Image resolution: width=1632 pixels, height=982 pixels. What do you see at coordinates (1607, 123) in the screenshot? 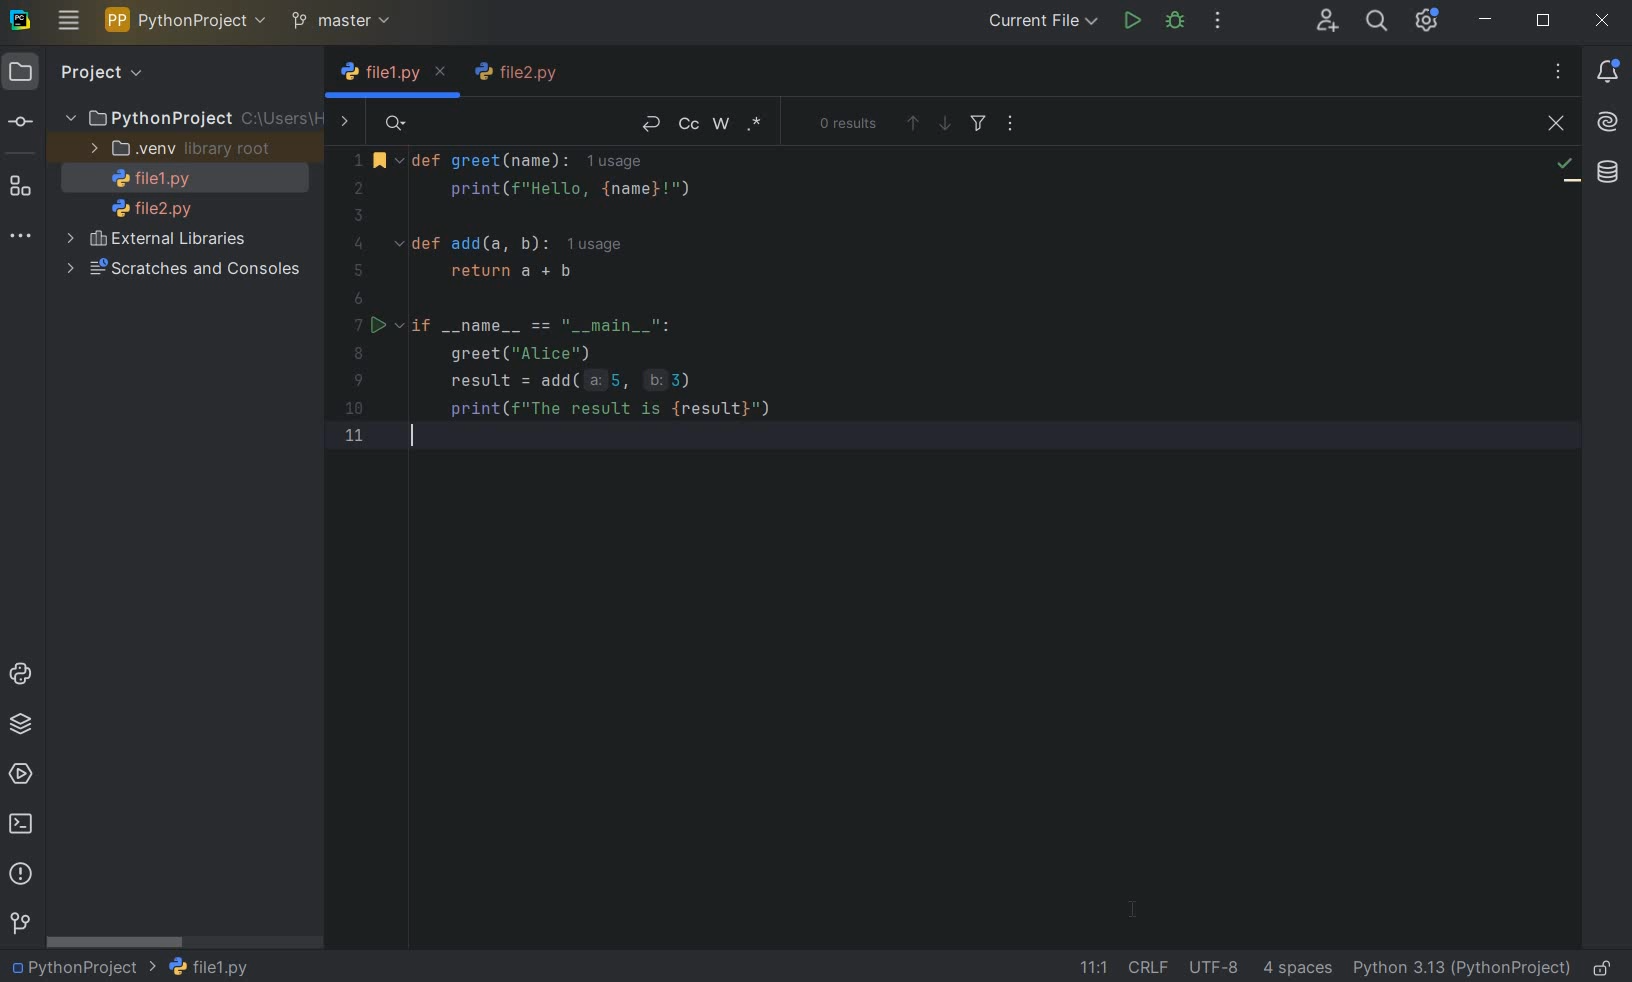
I see `AI ASSISTANT` at bounding box center [1607, 123].